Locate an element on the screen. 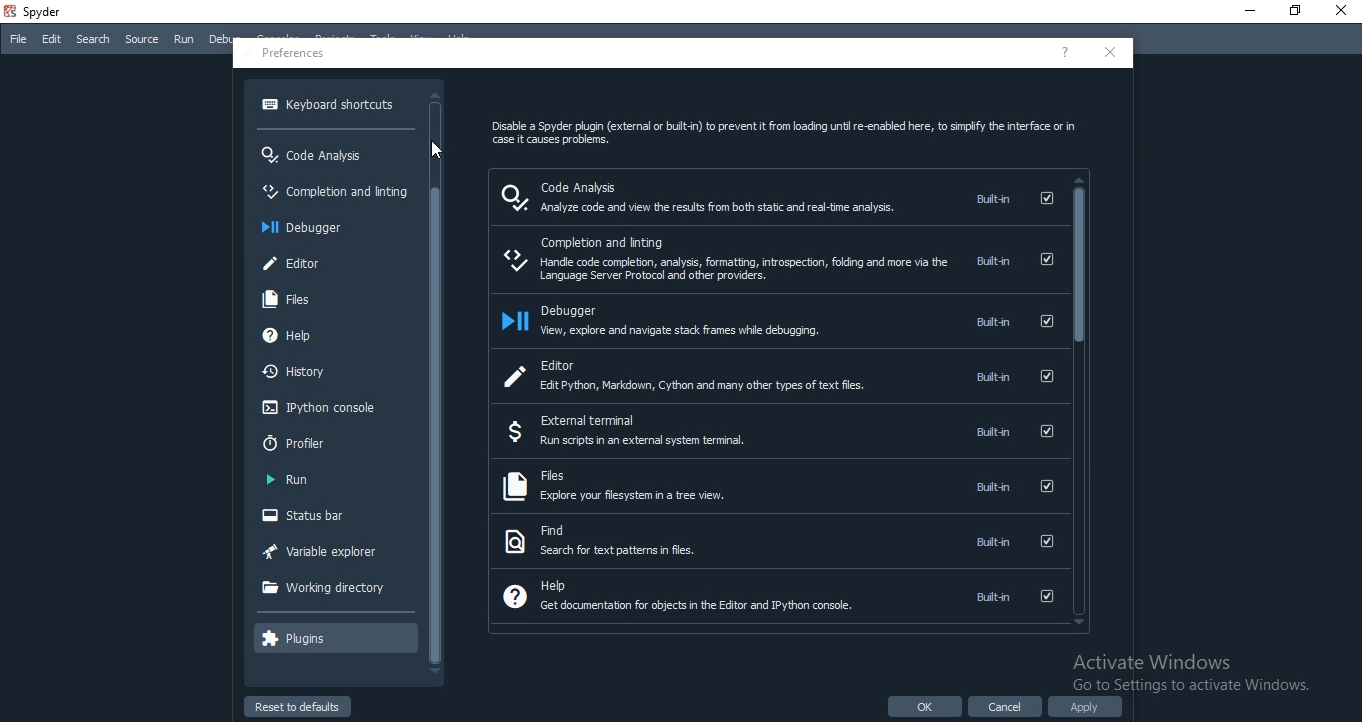  File  is located at coordinates (16, 39).